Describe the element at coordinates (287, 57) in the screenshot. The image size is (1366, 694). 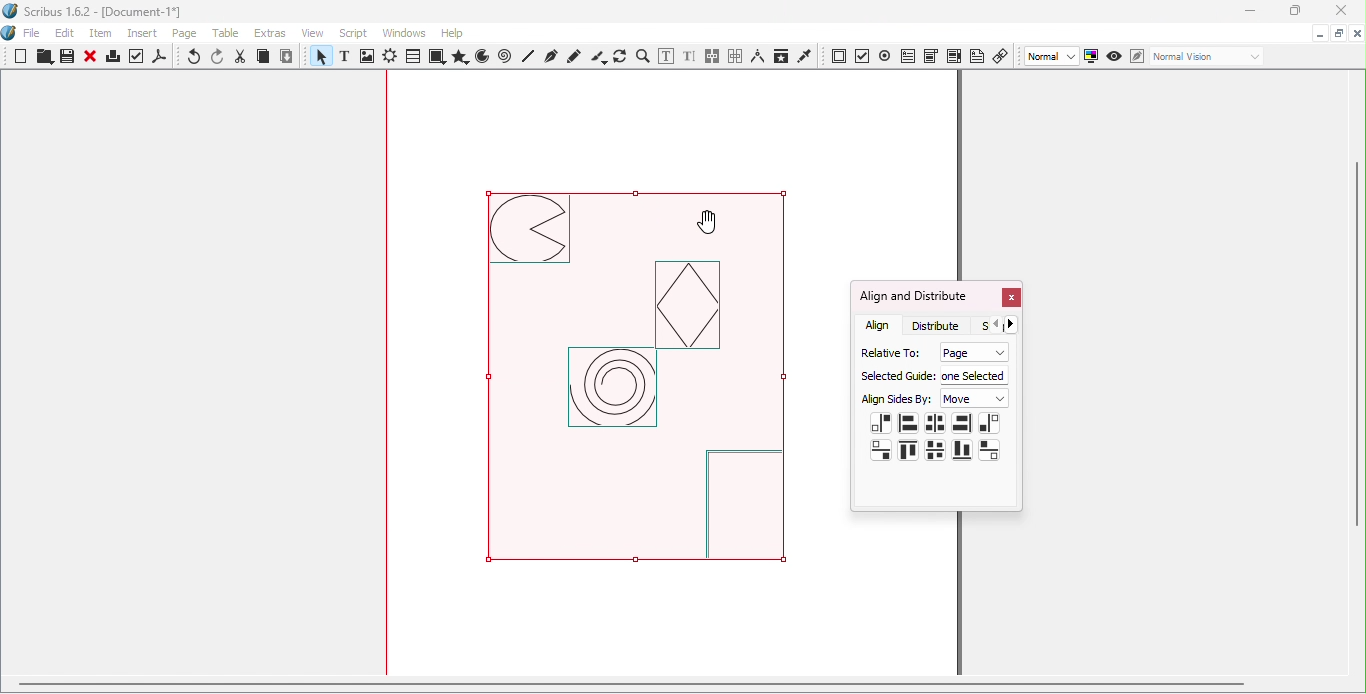
I see `Paste` at that location.